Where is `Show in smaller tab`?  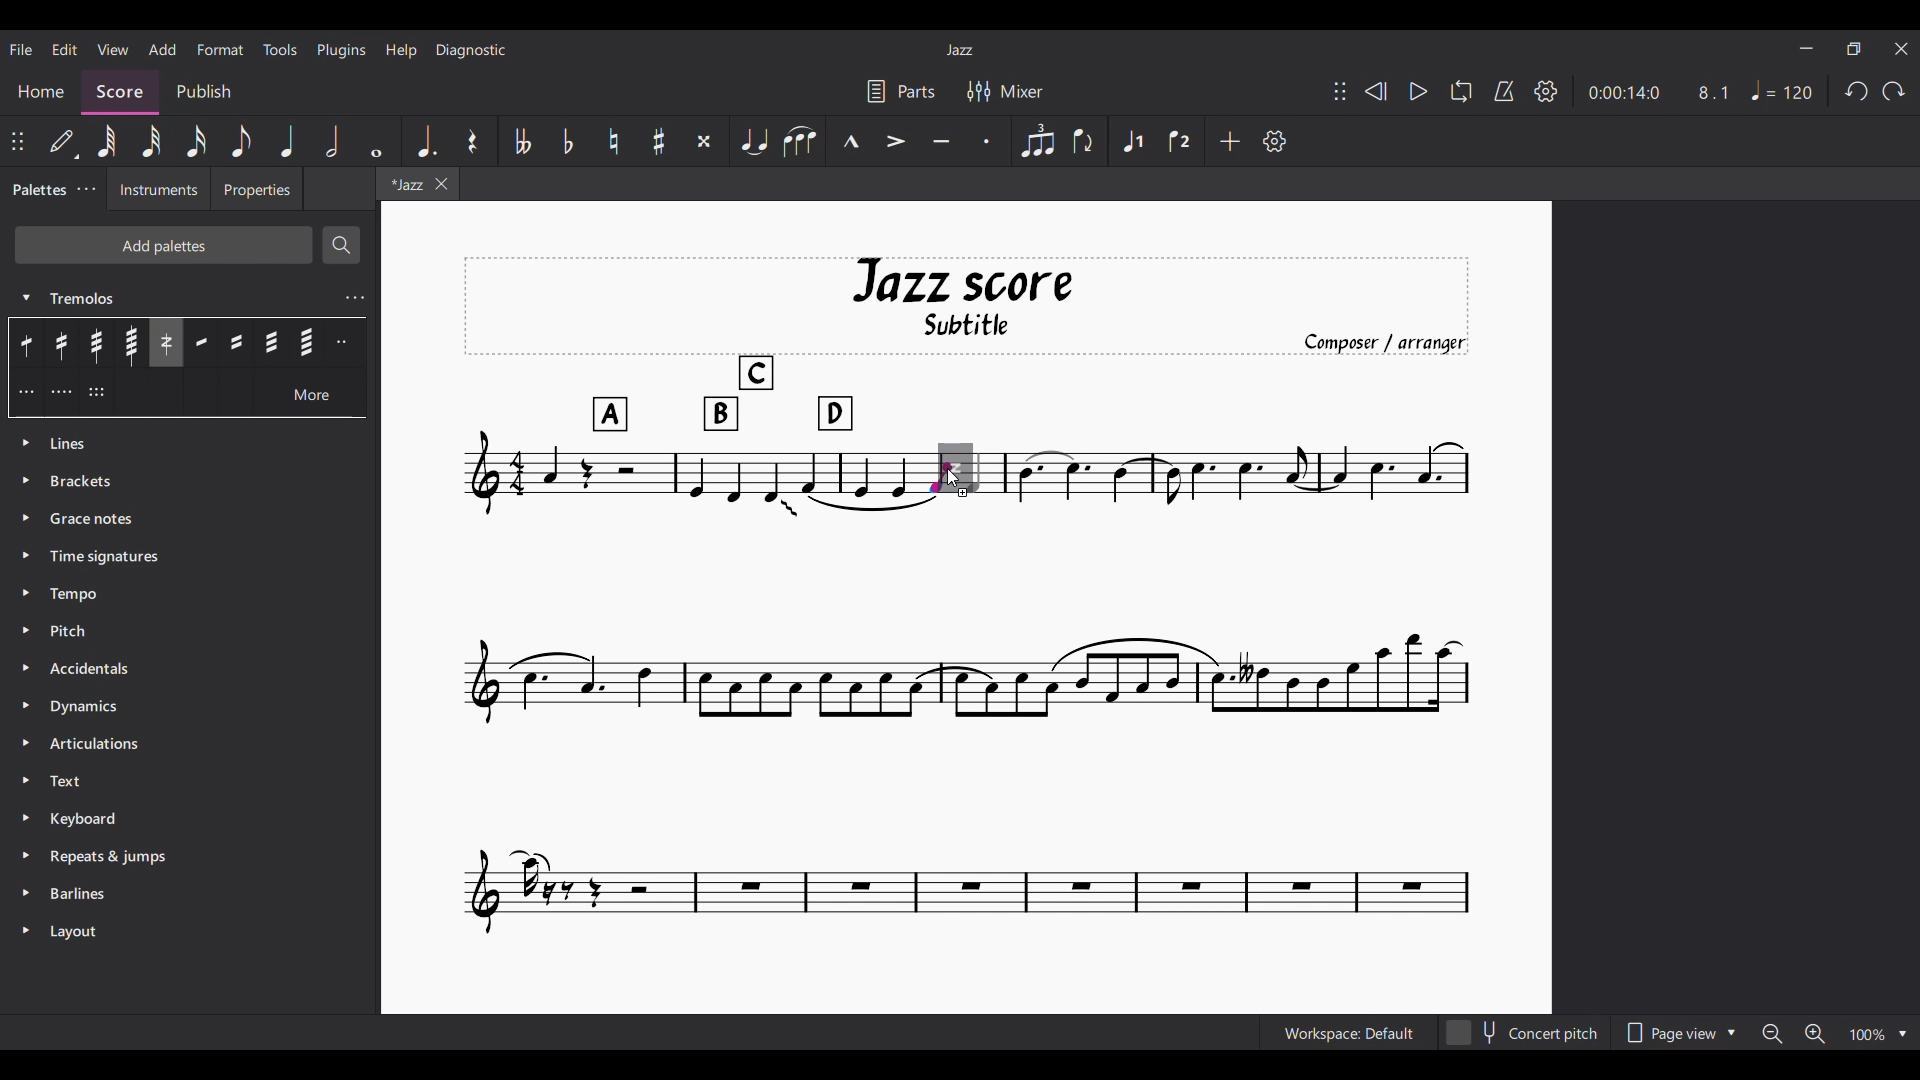 Show in smaller tab is located at coordinates (1854, 48).